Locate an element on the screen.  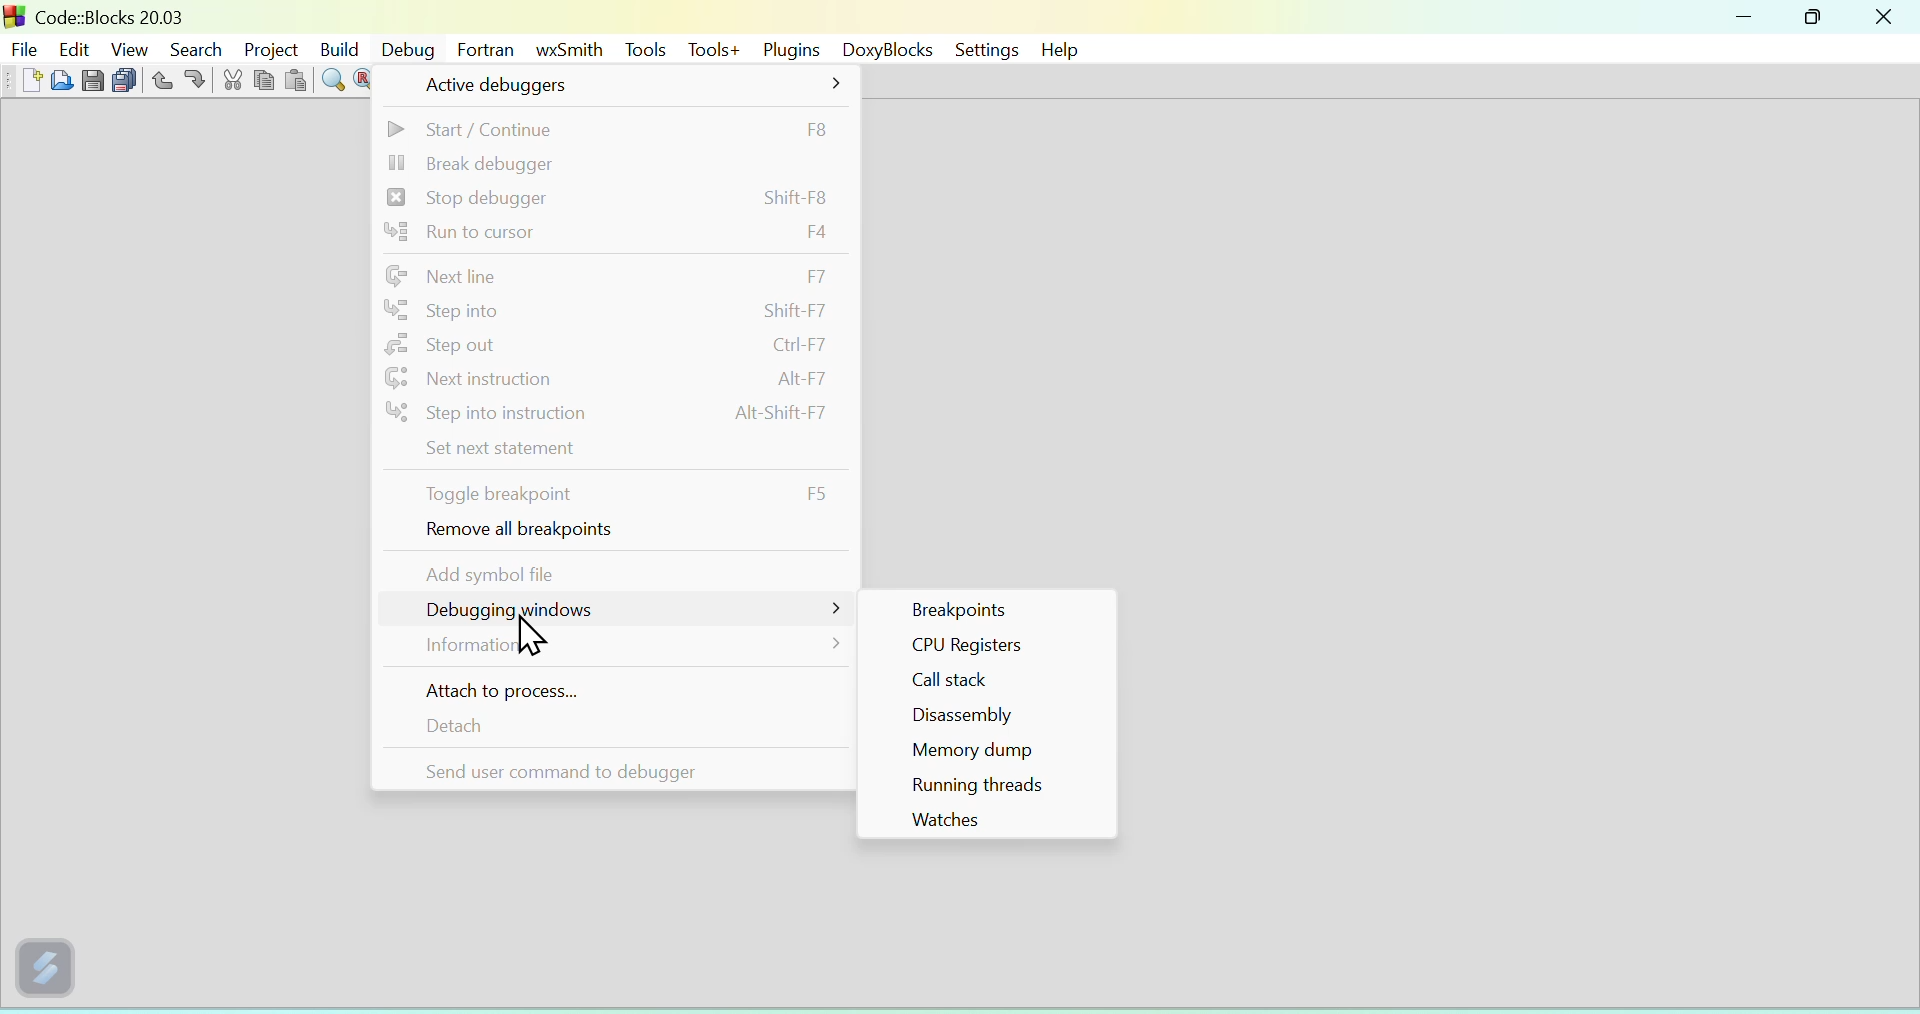
redo is located at coordinates (196, 81).